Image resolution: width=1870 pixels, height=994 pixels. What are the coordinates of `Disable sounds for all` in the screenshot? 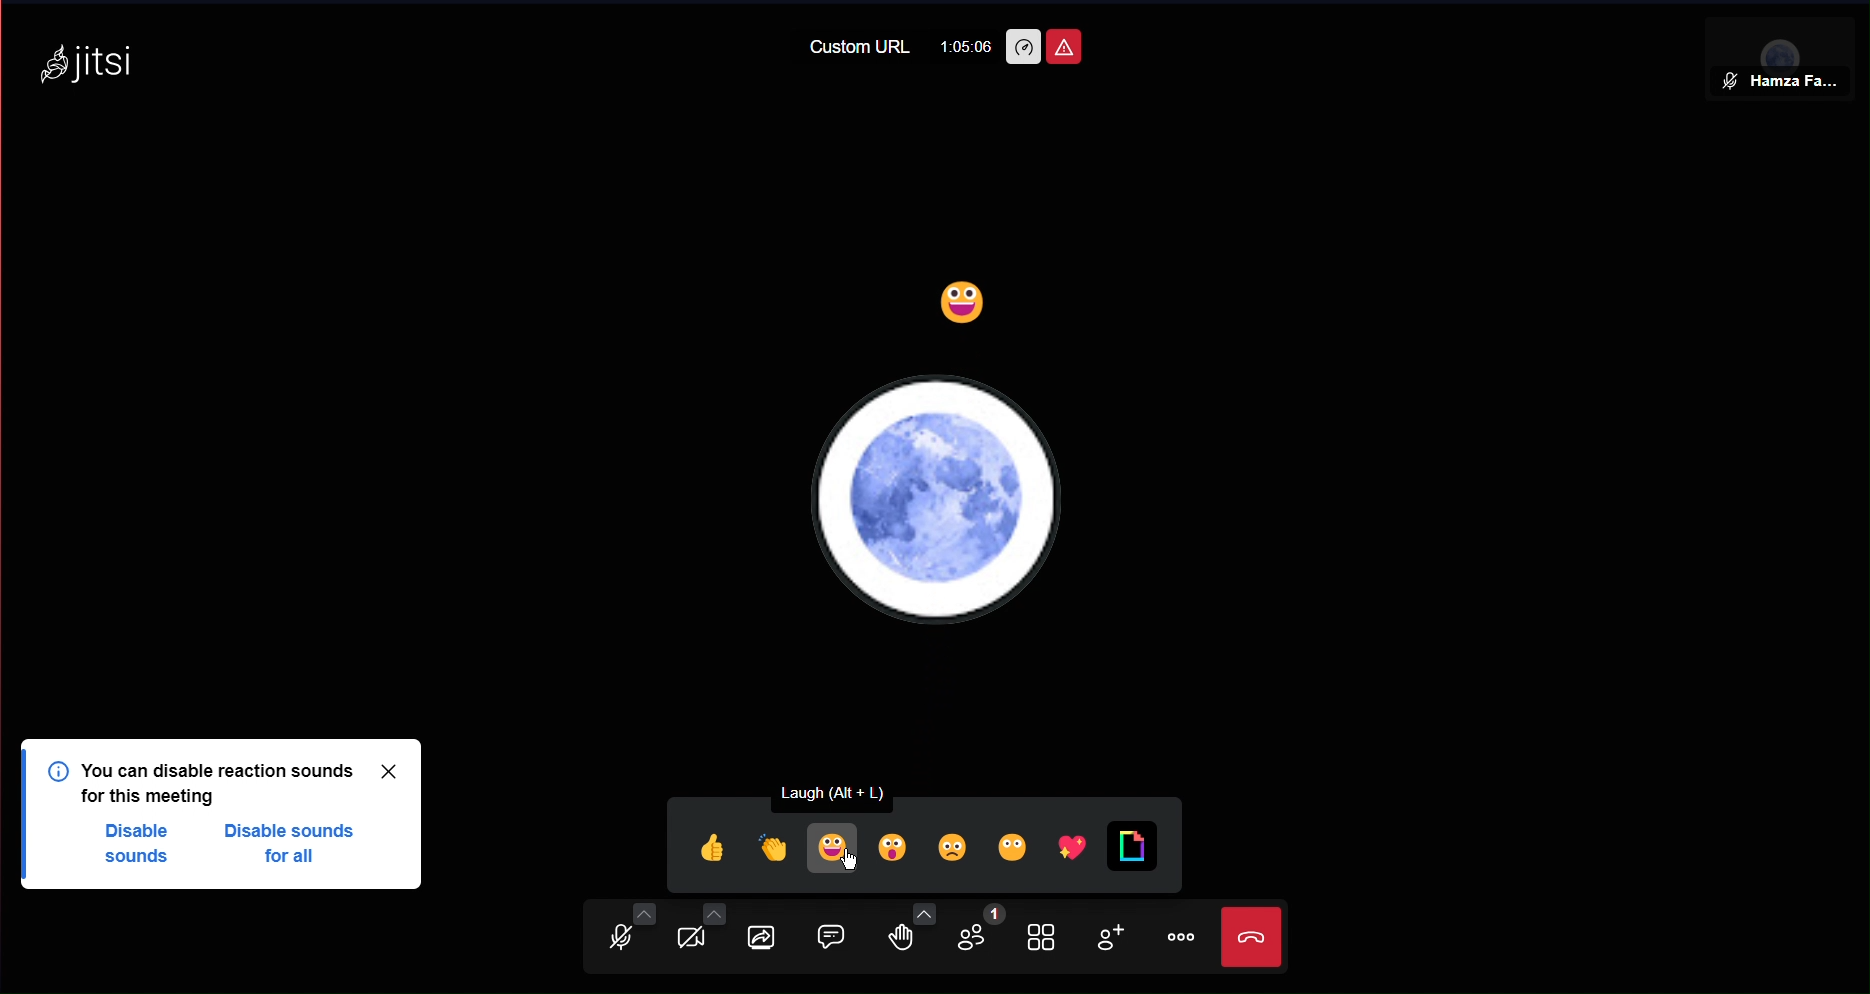 It's located at (295, 846).